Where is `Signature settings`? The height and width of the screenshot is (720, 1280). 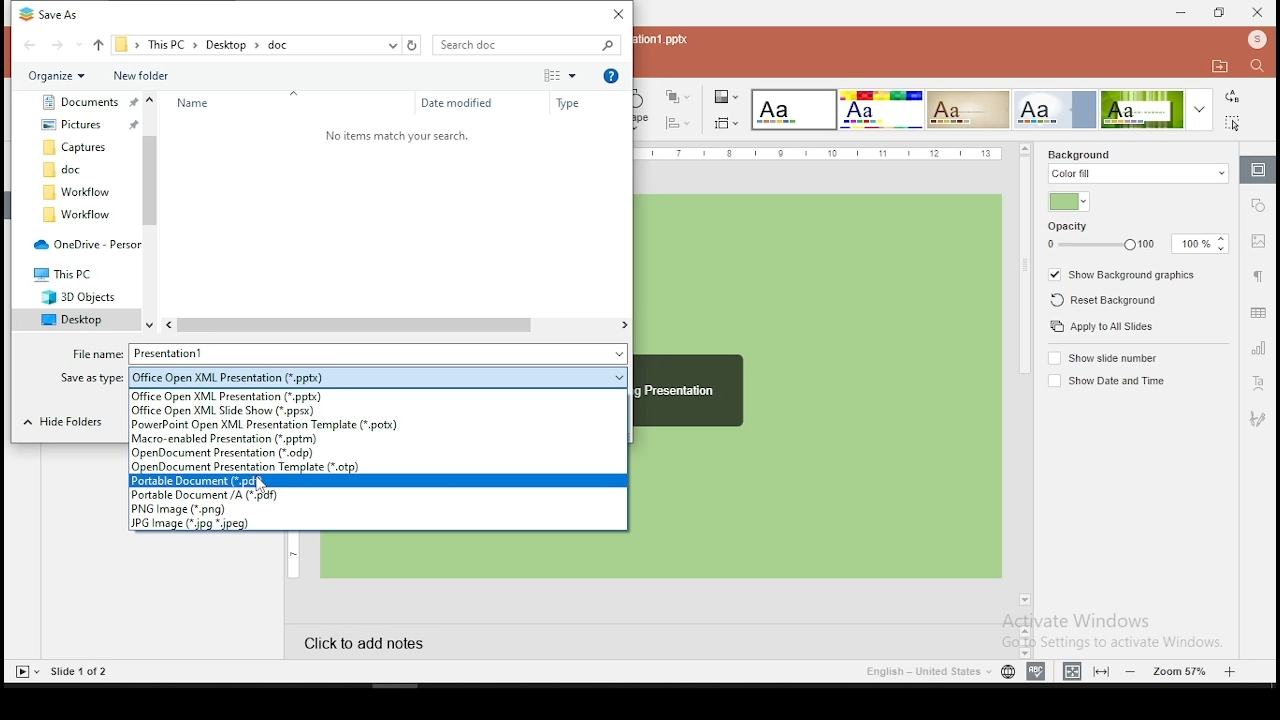 Signature settings is located at coordinates (1258, 420).